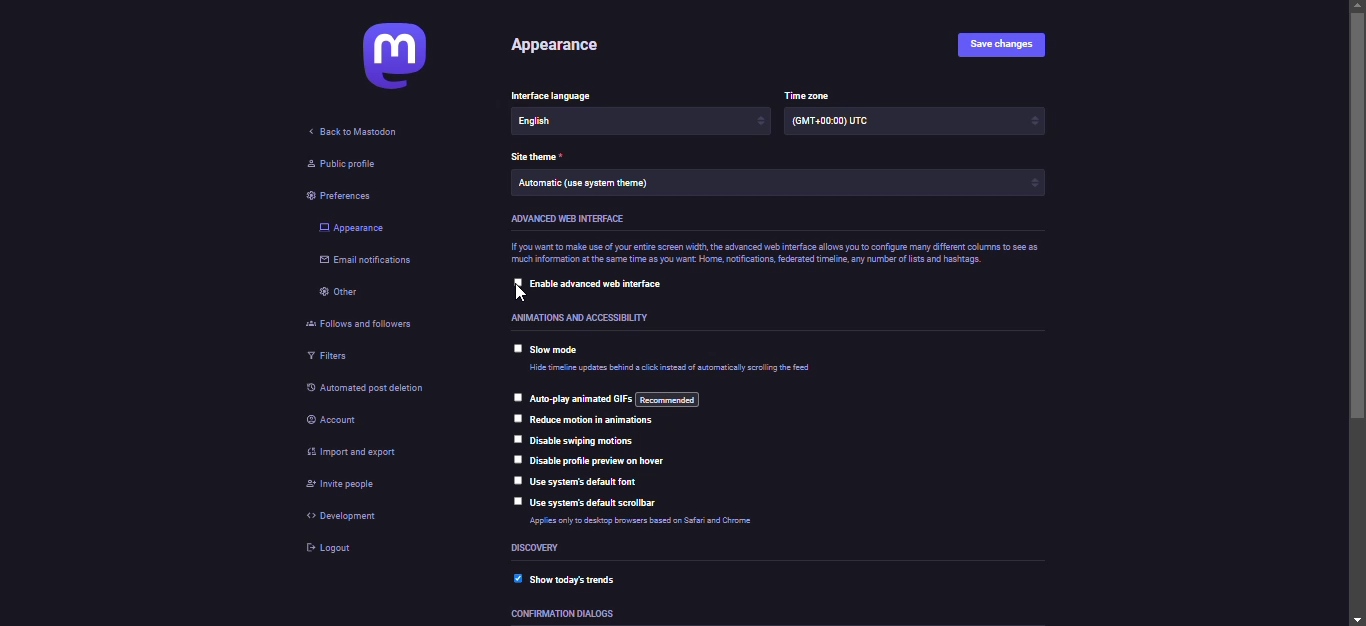 This screenshot has width=1366, height=626. What do you see at coordinates (515, 459) in the screenshot?
I see `click to select` at bounding box center [515, 459].